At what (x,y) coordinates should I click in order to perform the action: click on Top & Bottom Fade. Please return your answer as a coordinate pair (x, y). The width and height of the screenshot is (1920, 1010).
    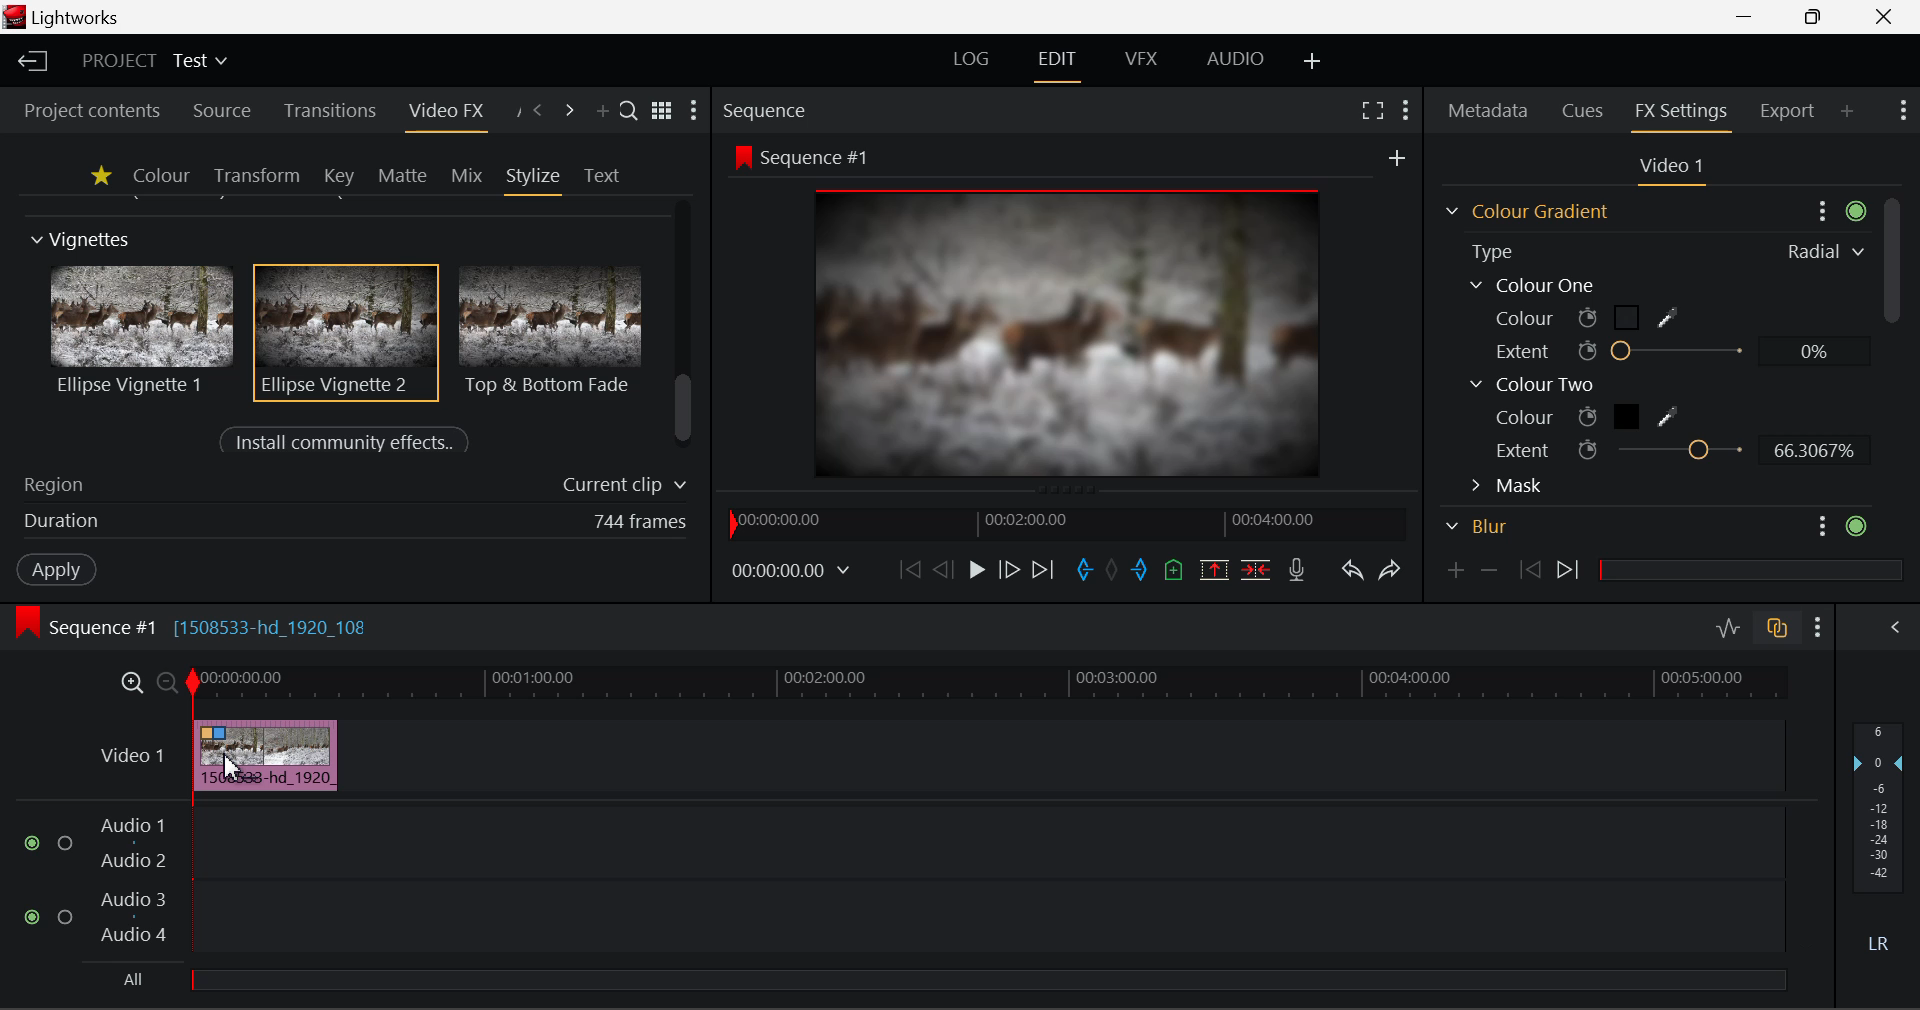
    Looking at the image, I should click on (553, 328).